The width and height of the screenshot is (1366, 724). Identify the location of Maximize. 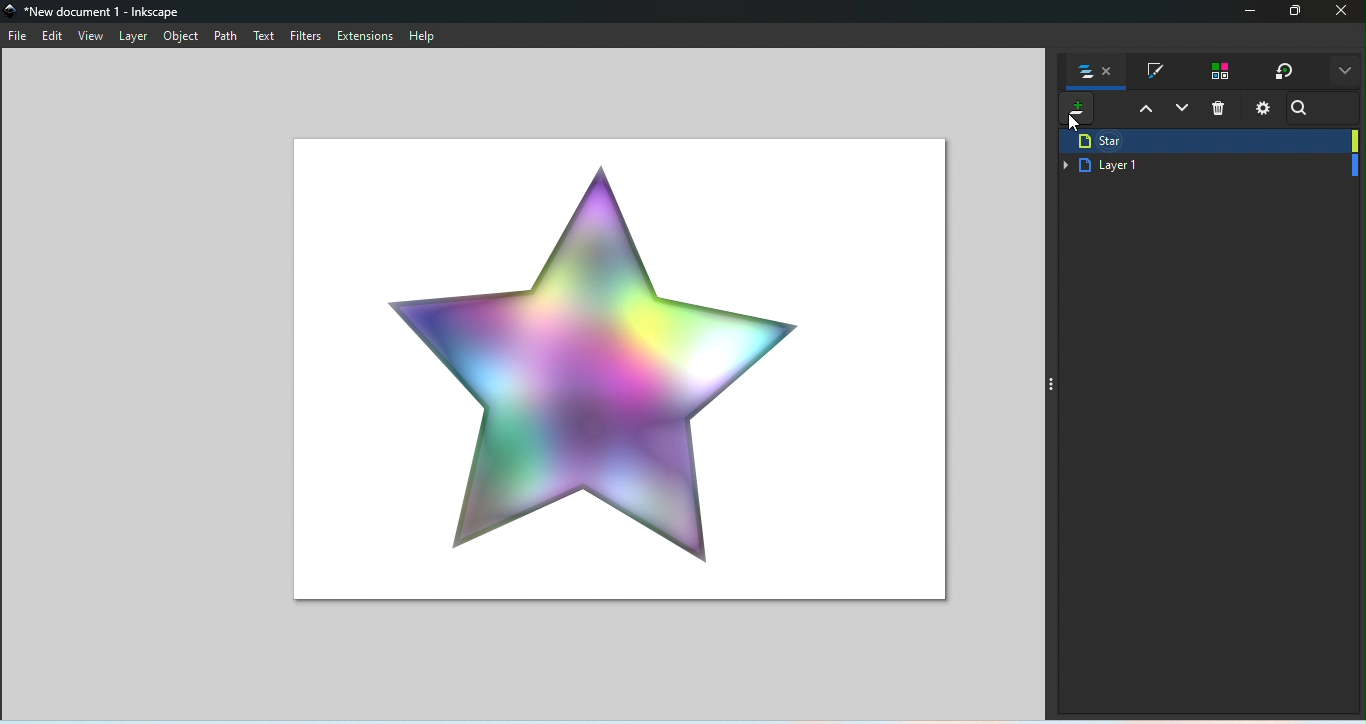
(1297, 13).